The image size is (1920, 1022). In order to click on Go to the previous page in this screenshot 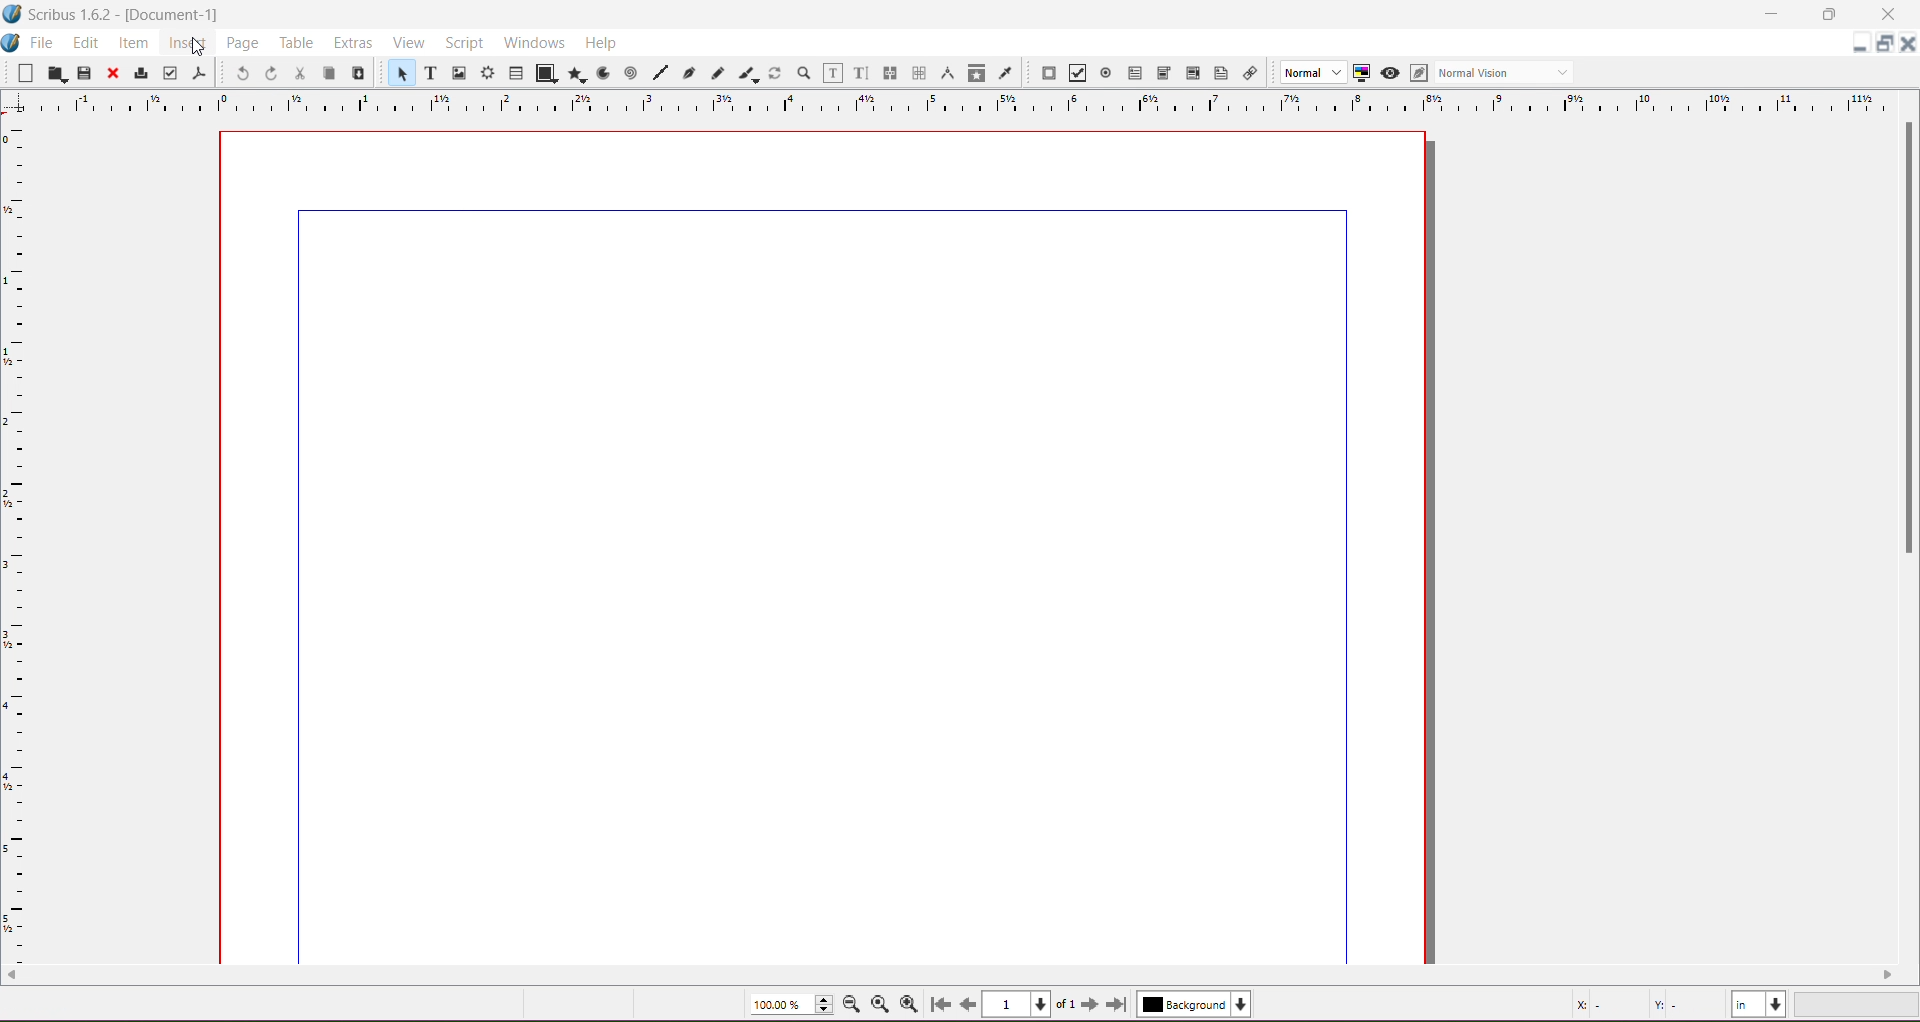, I will do `click(967, 1004)`.